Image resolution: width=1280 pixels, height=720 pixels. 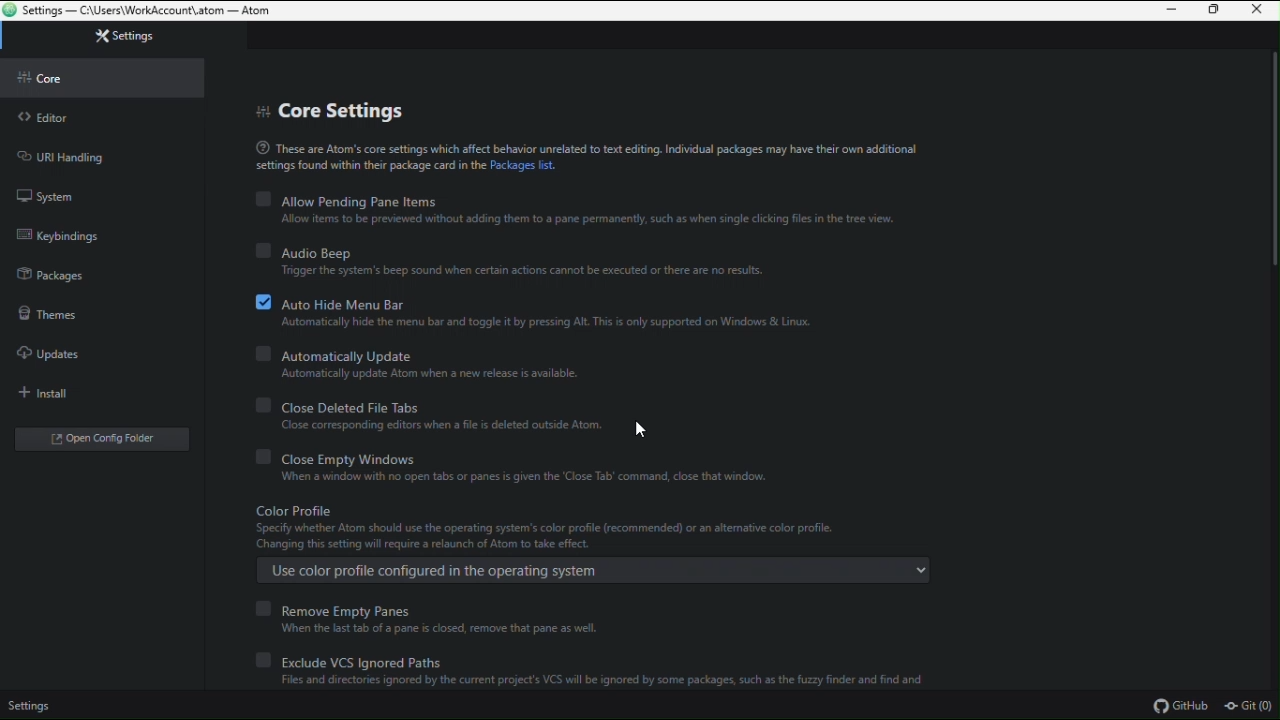 What do you see at coordinates (639, 428) in the screenshot?
I see `cursor` at bounding box center [639, 428].